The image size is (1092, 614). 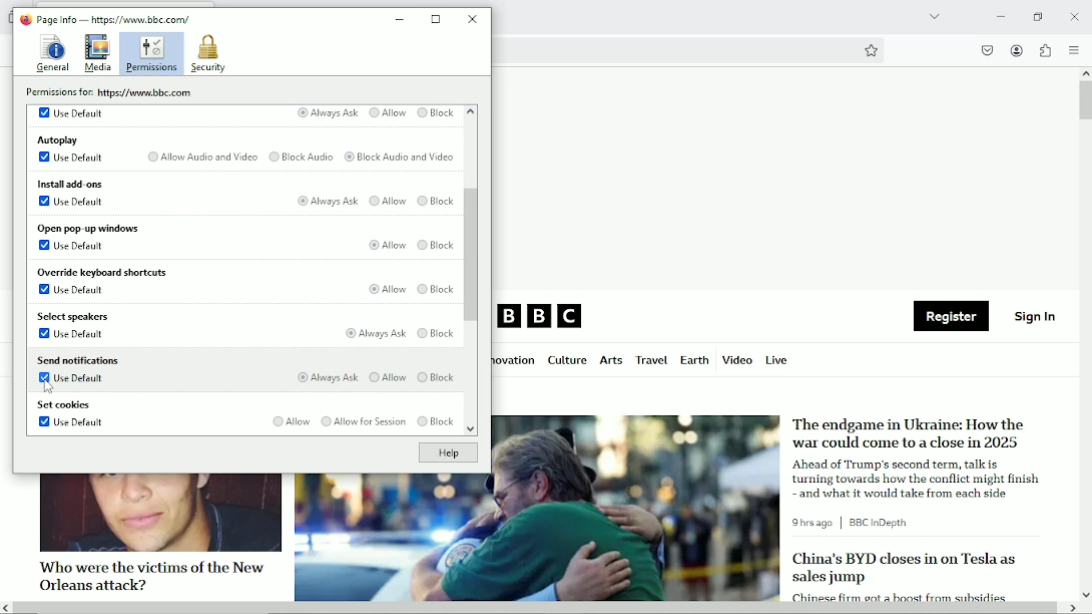 What do you see at coordinates (289, 421) in the screenshot?
I see `Allow` at bounding box center [289, 421].